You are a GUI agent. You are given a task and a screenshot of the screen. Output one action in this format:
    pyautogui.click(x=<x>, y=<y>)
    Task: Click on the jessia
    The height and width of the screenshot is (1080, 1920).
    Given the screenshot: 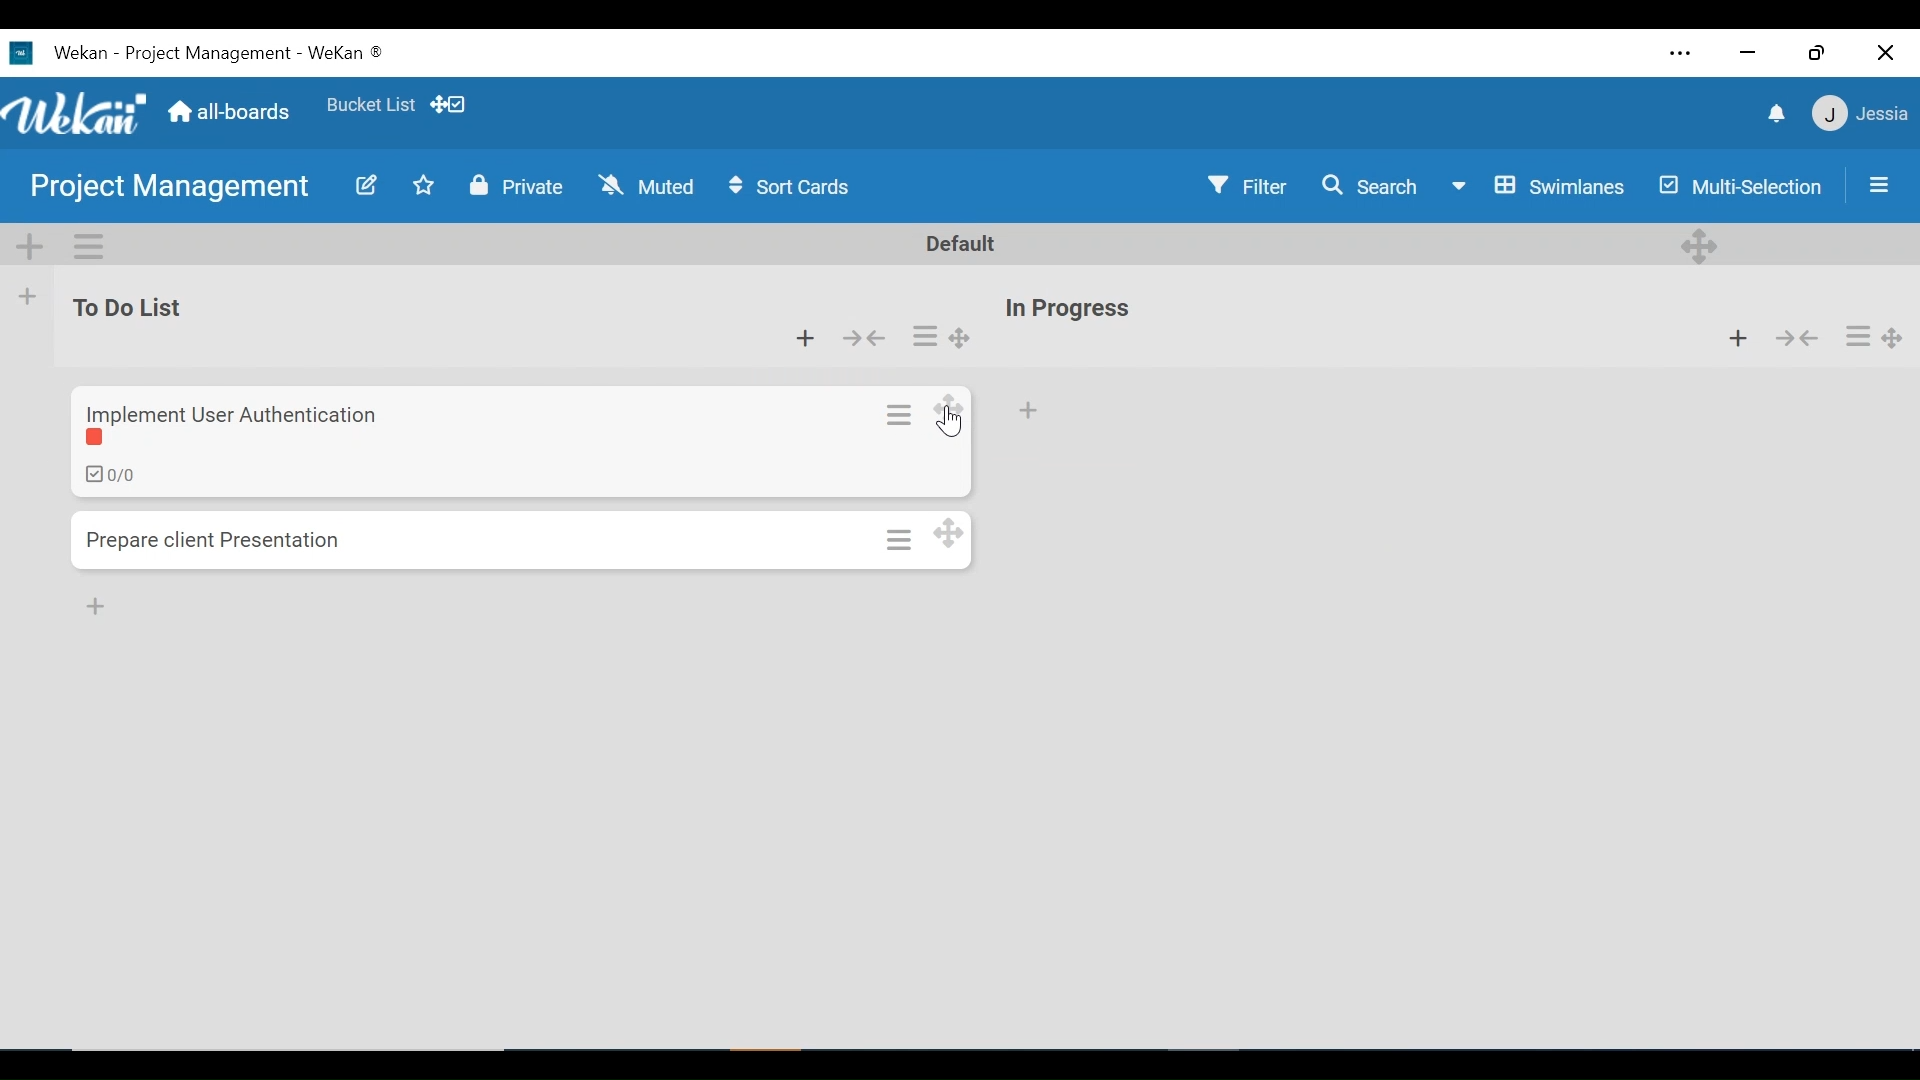 What is the action you would take?
    pyautogui.click(x=1858, y=113)
    